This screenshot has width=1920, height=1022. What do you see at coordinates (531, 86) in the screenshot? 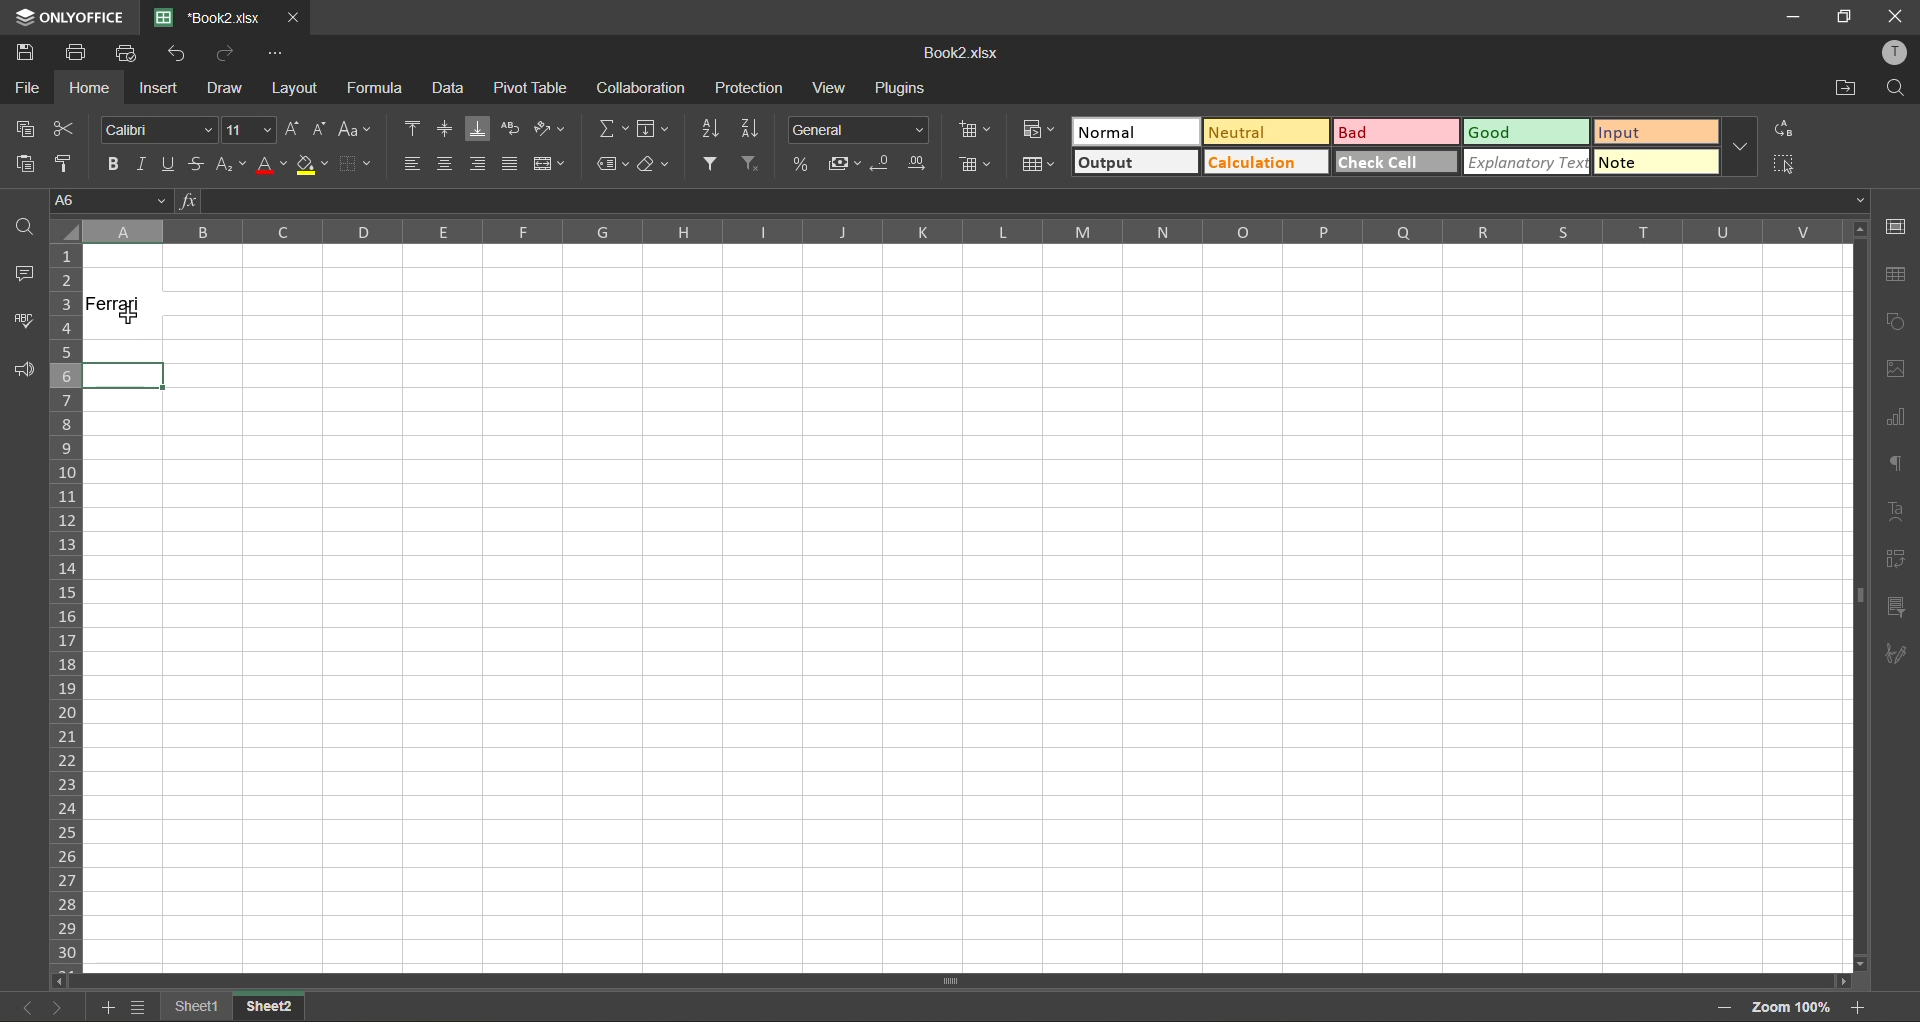
I see `pivot table` at bounding box center [531, 86].